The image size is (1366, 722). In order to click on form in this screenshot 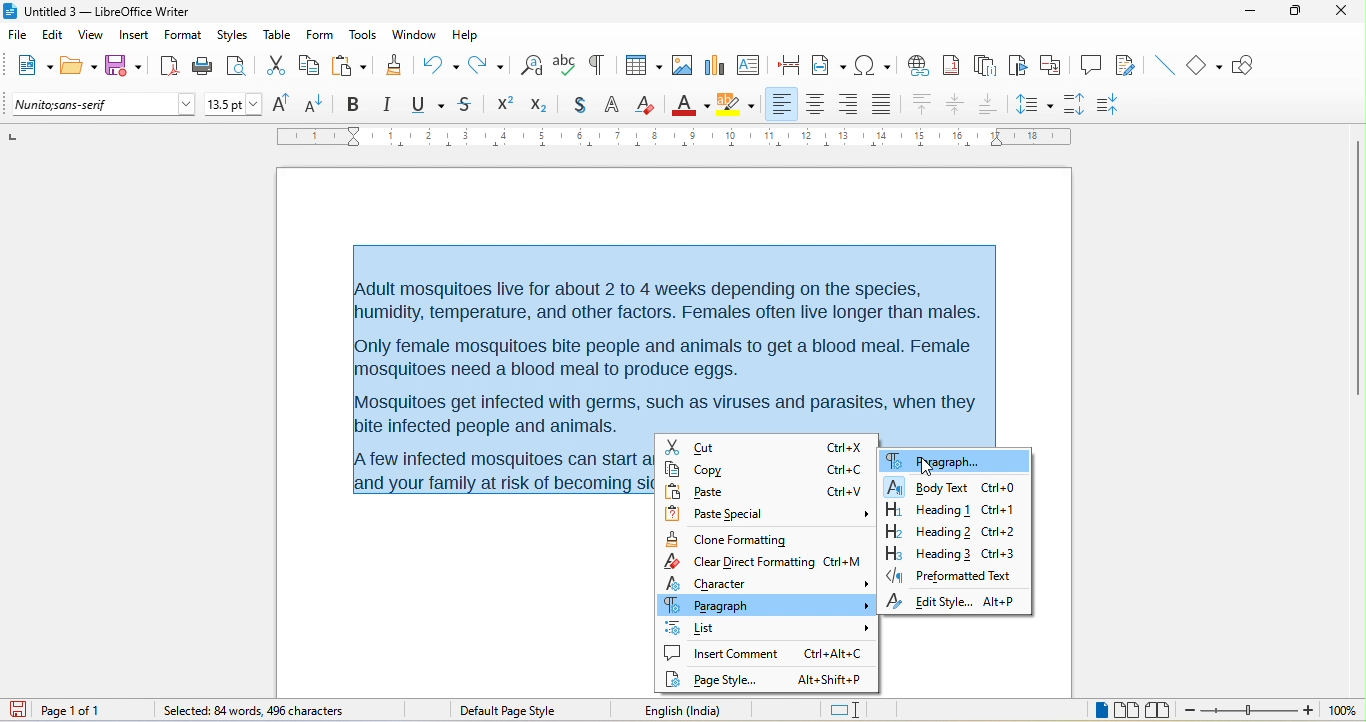, I will do `click(319, 34)`.